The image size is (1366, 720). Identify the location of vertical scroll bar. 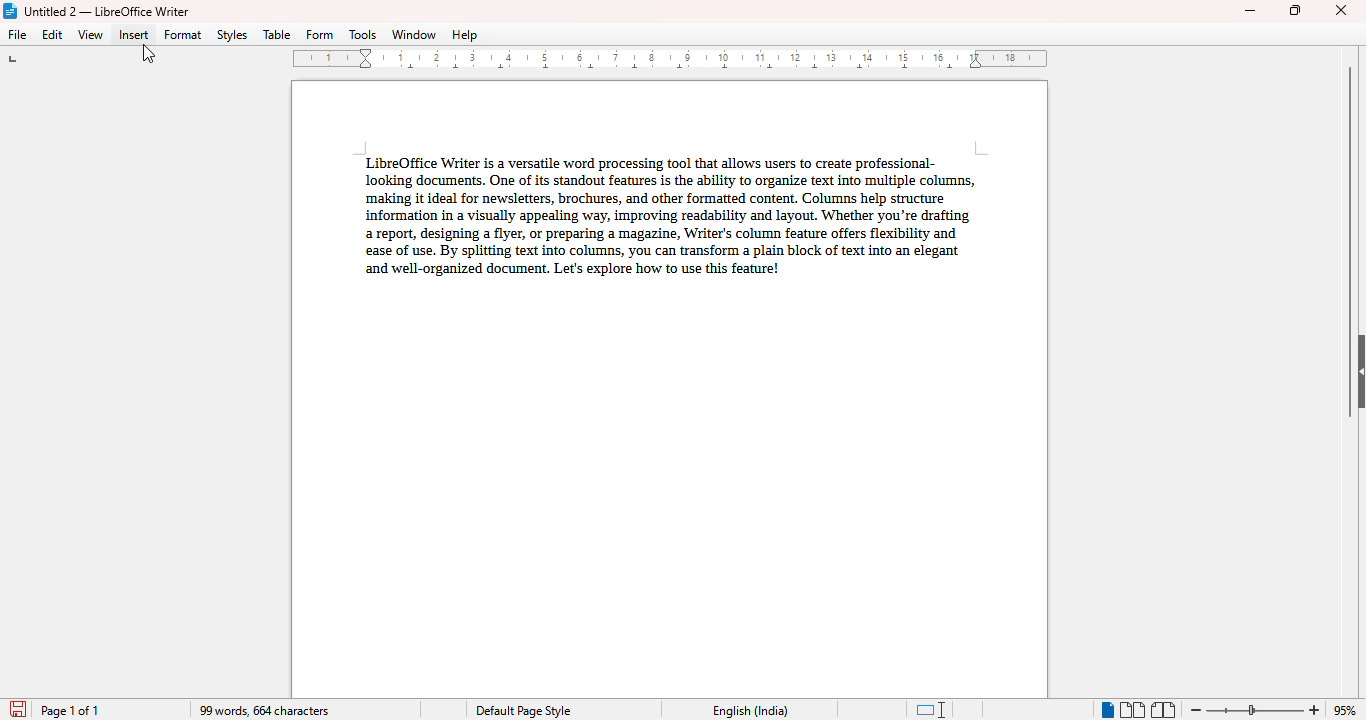
(1351, 242).